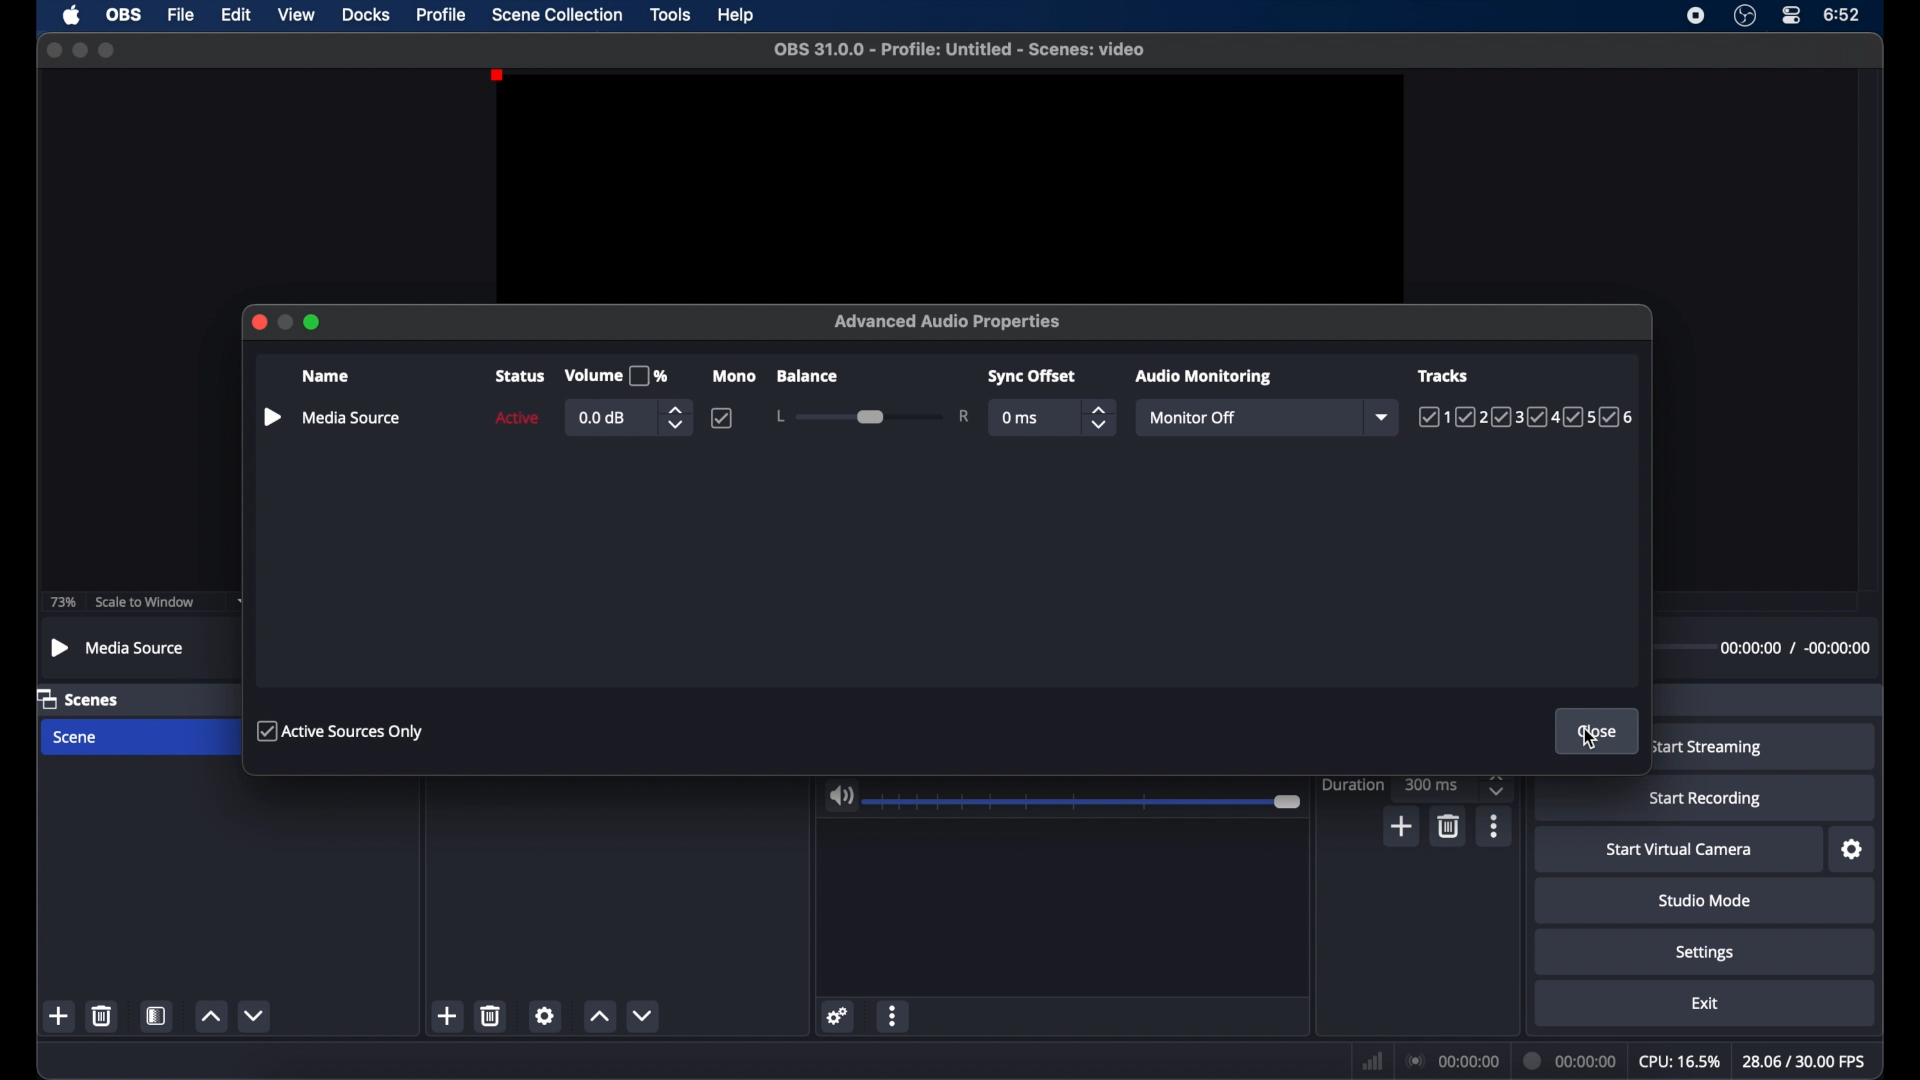 The width and height of the screenshot is (1920, 1080). I want to click on stepper buttons, so click(1100, 418).